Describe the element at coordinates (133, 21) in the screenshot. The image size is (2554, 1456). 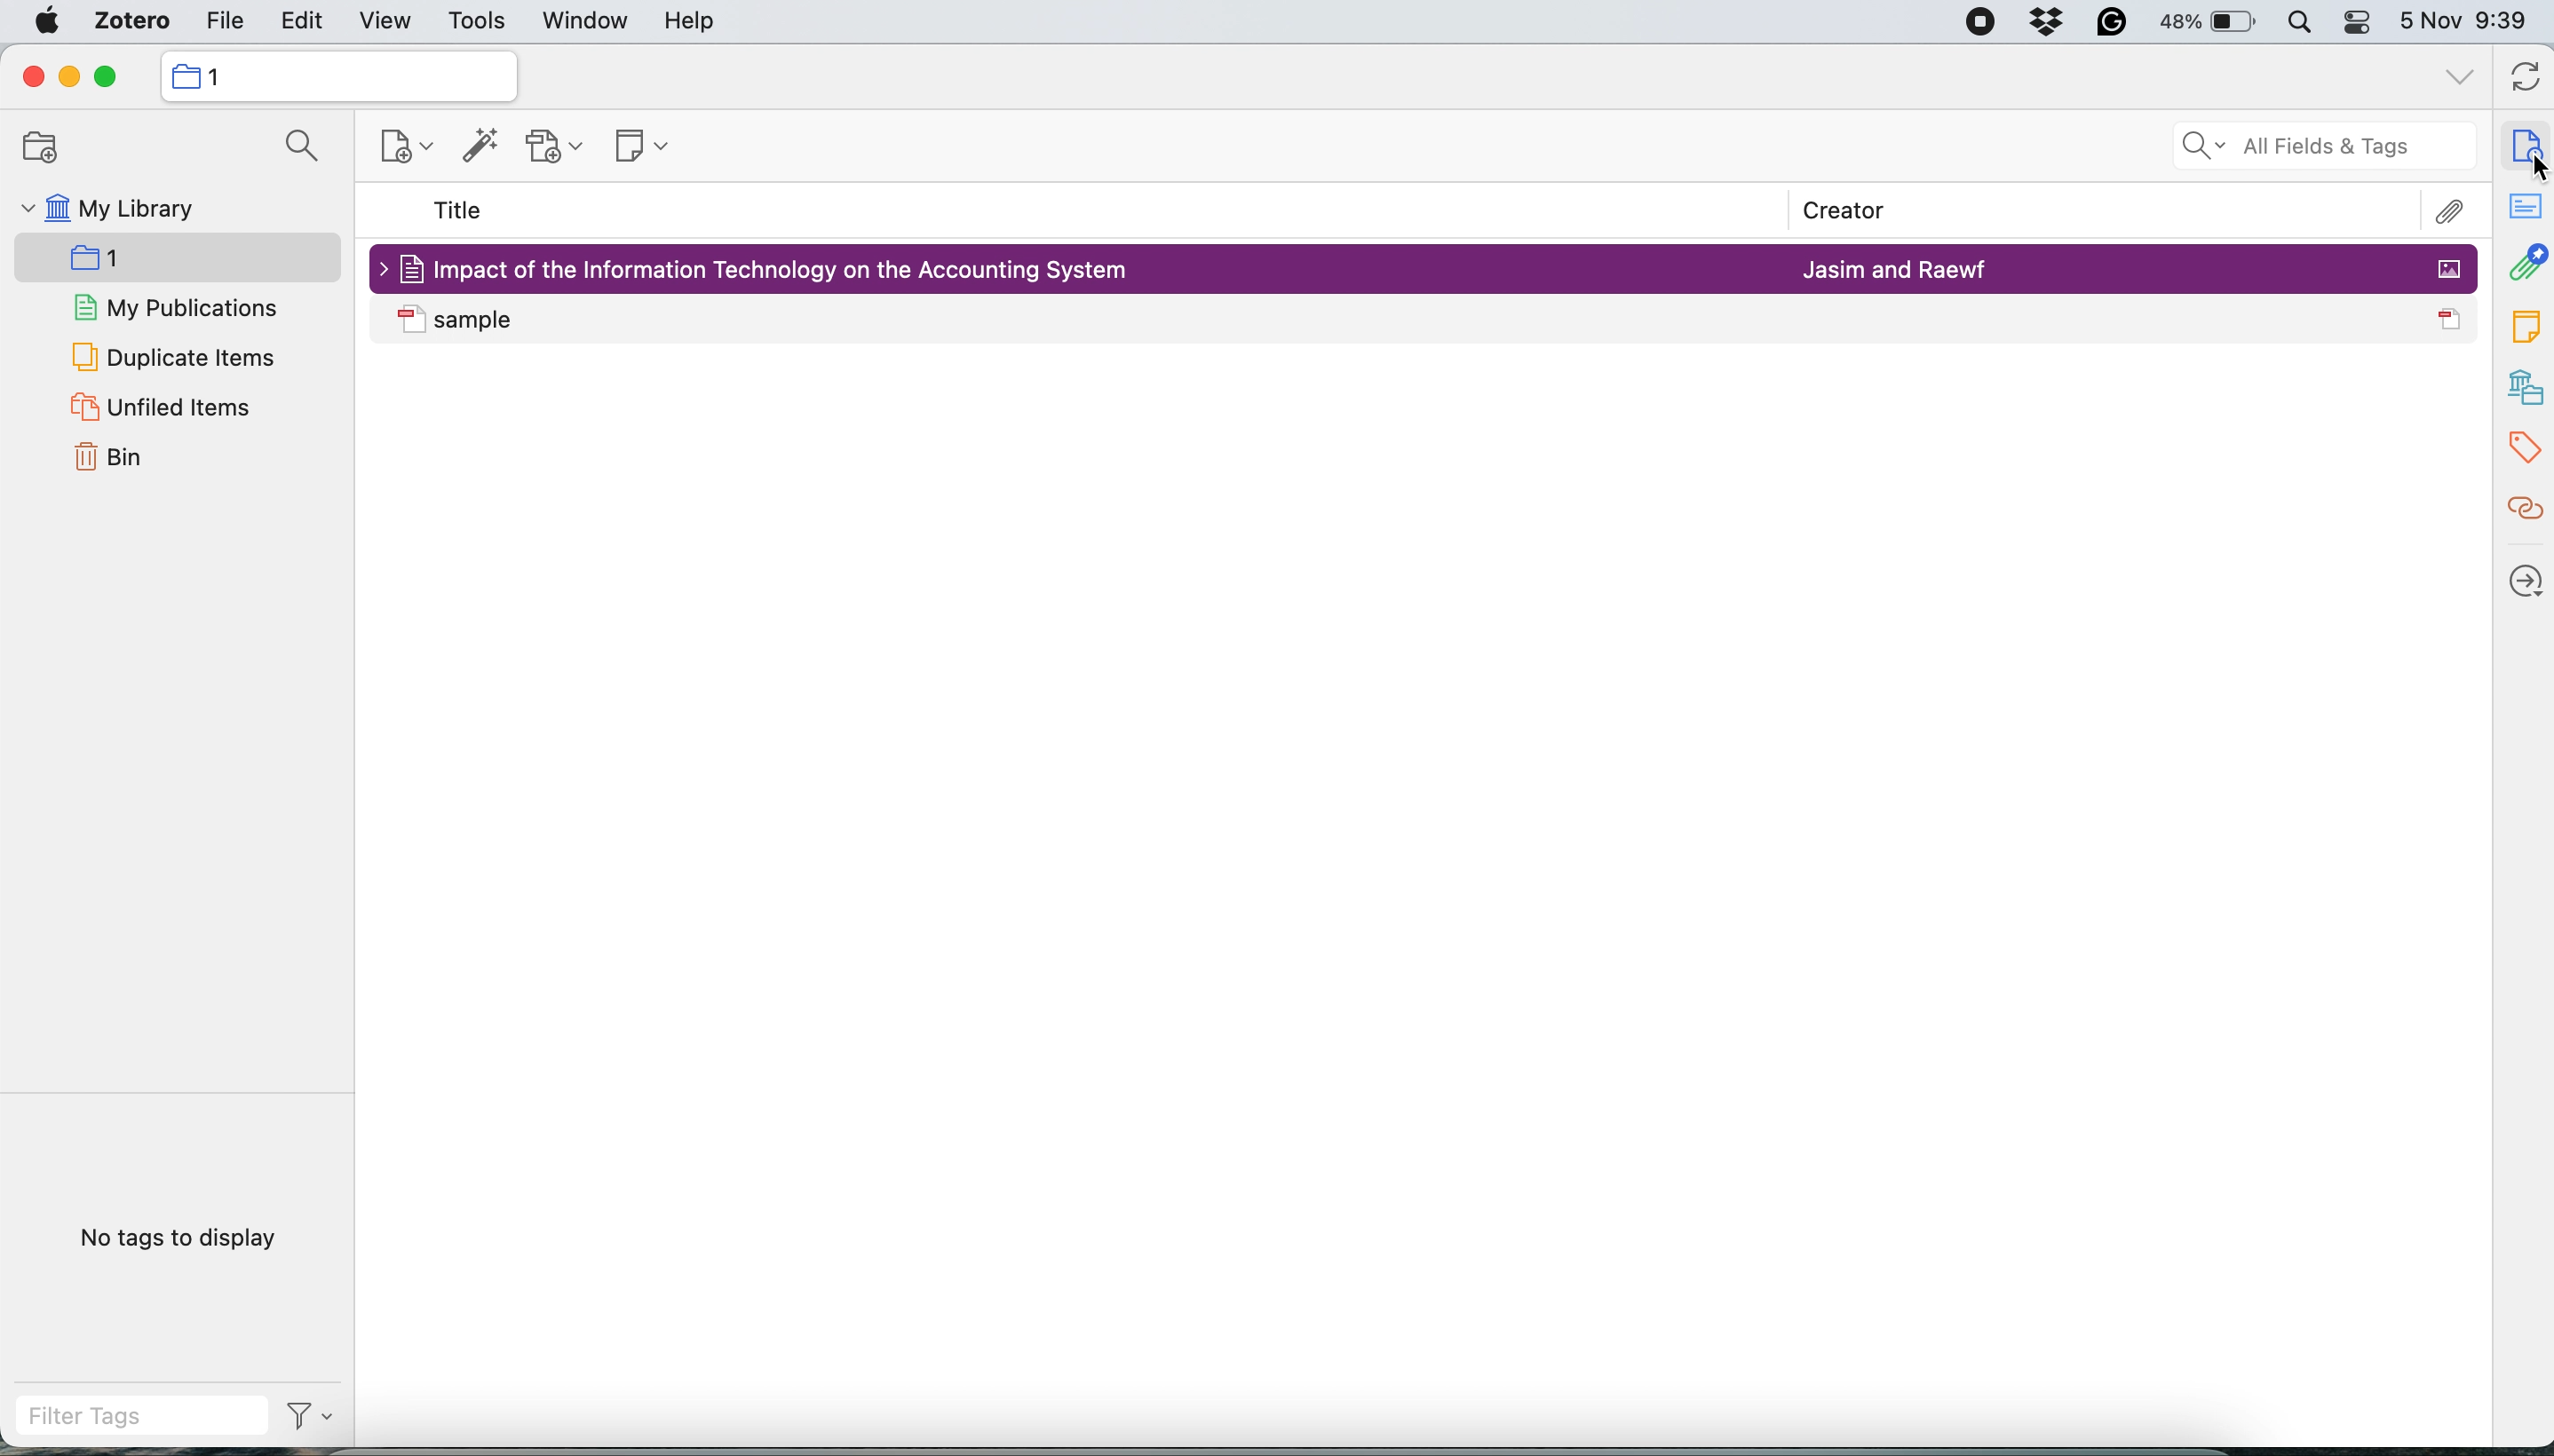
I see `zotero` at that location.